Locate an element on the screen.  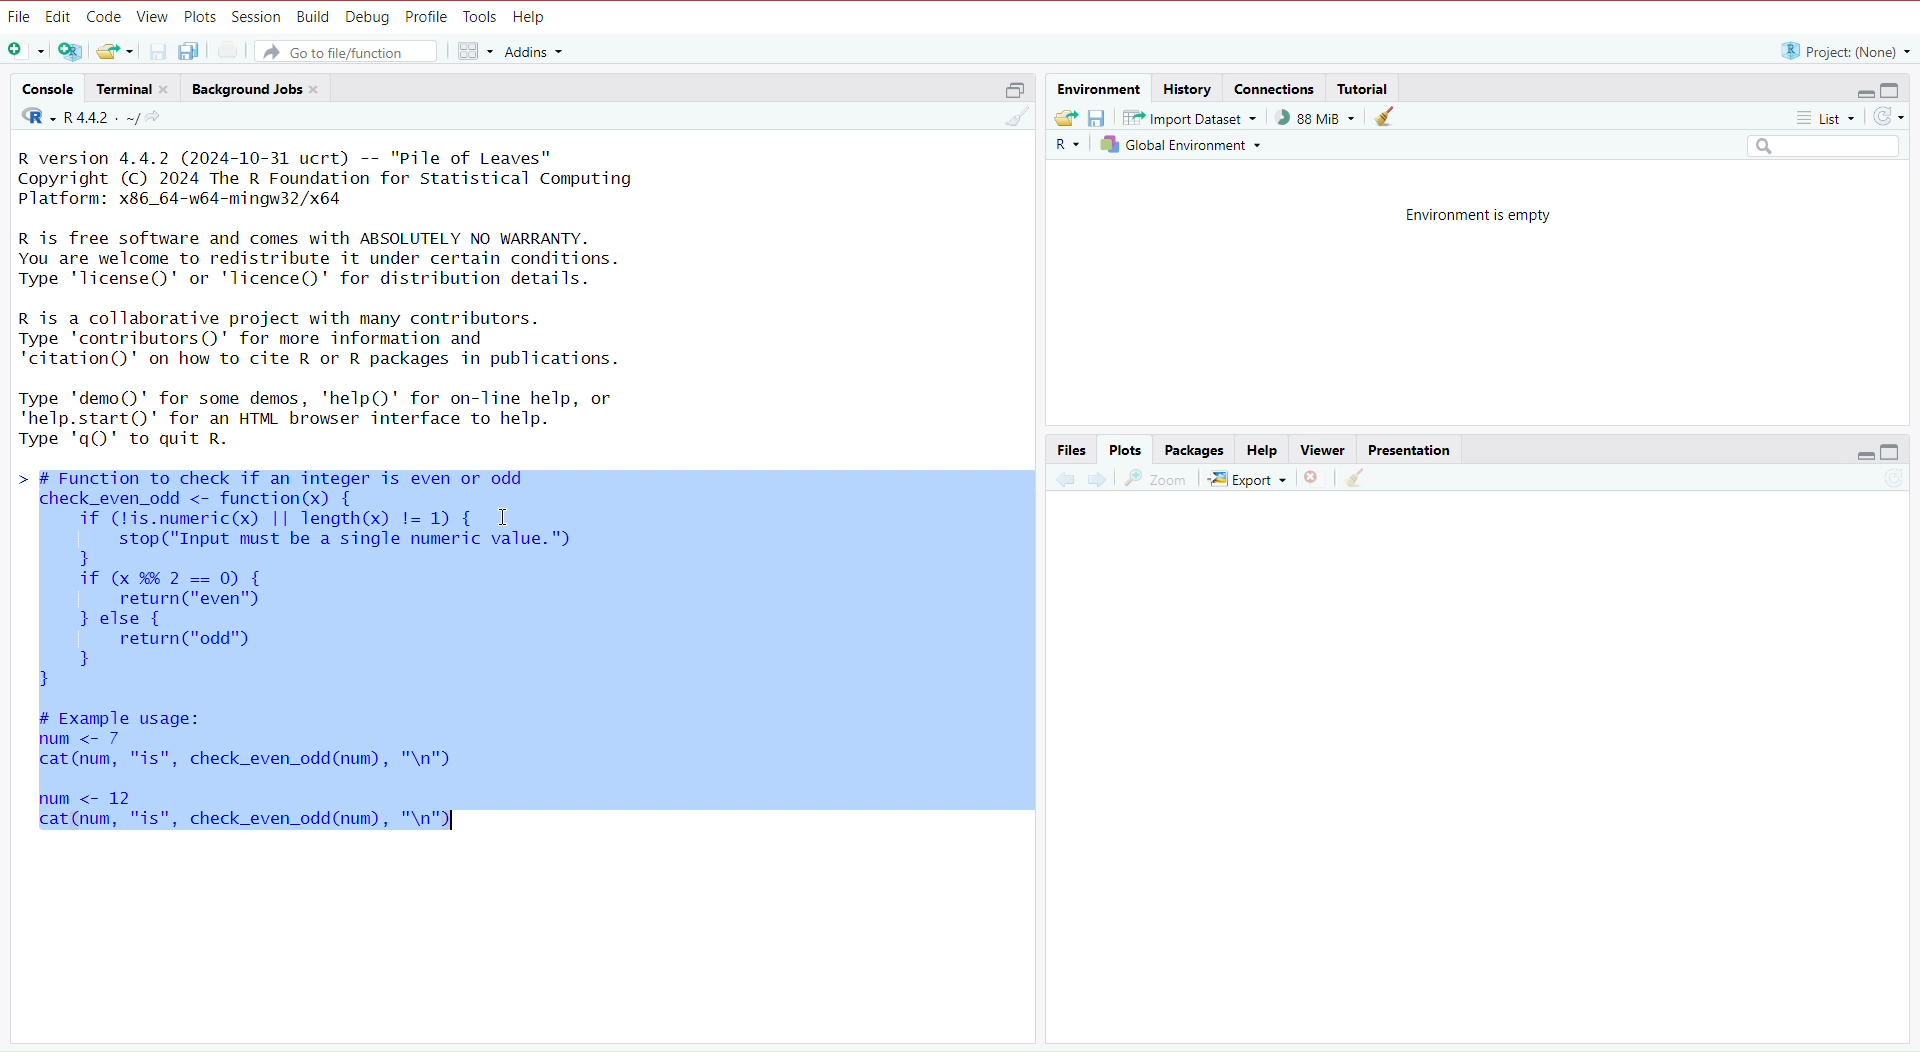
load workspace is located at coordinates (1066, 118).